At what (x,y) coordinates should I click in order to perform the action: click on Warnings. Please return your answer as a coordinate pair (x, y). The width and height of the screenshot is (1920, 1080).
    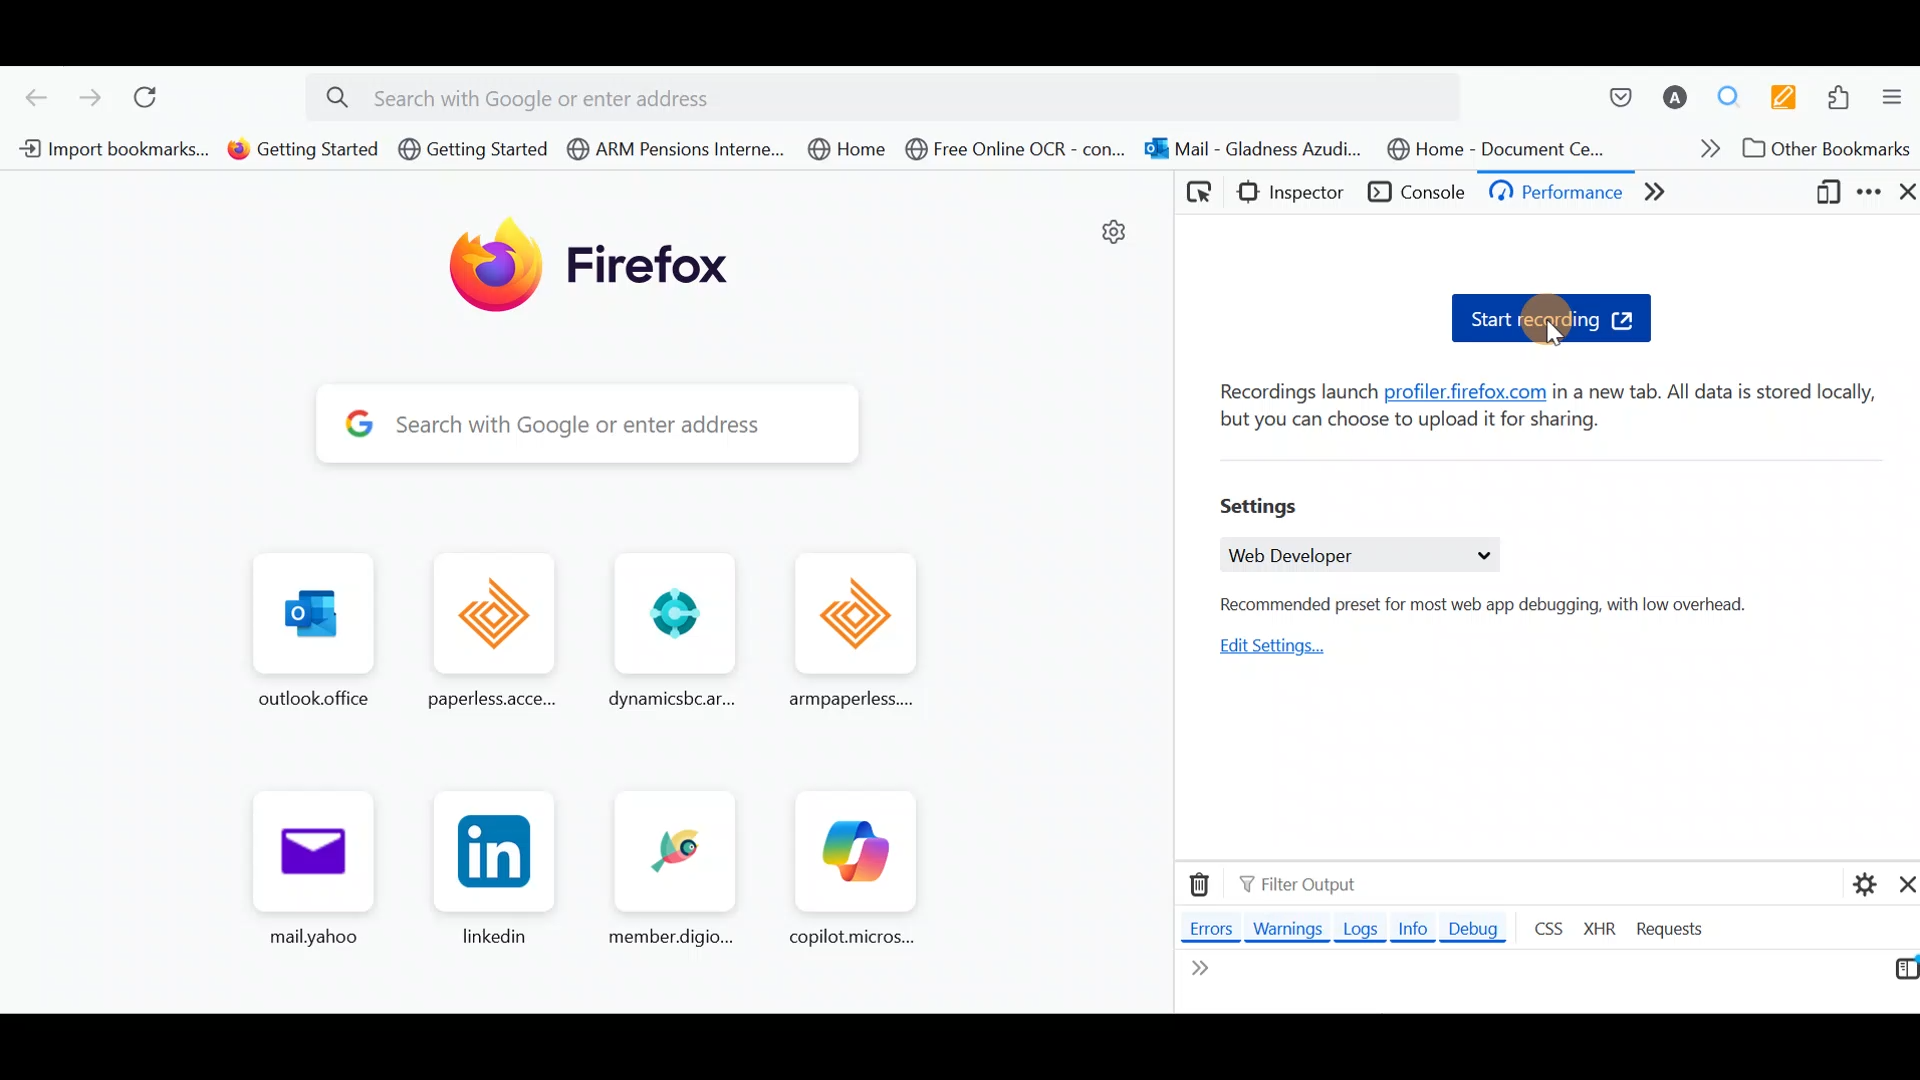
    Looking at the image, I should click on (1291, 931).